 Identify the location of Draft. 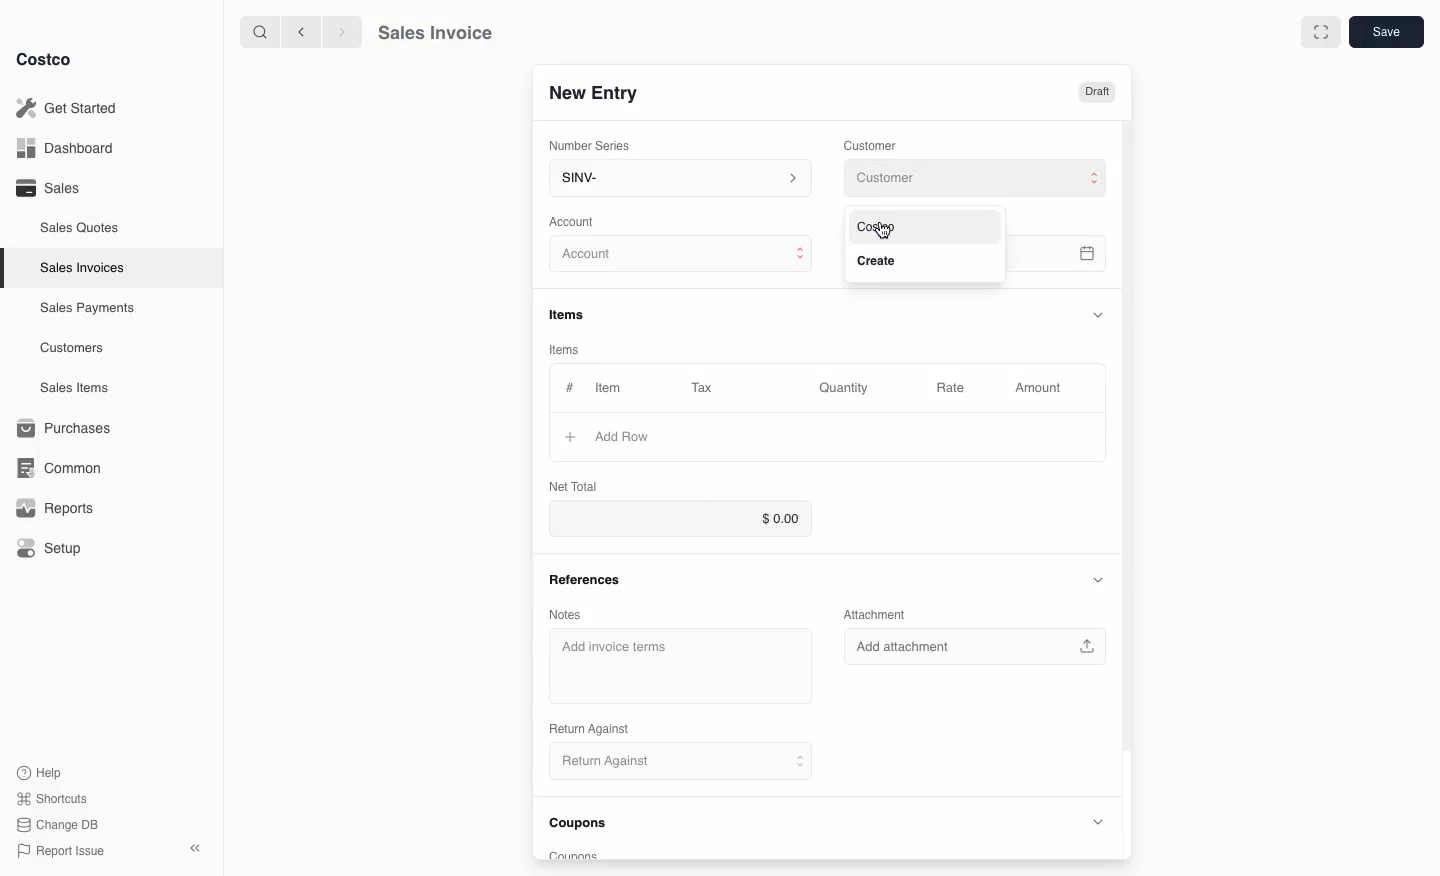
(1098, 93).